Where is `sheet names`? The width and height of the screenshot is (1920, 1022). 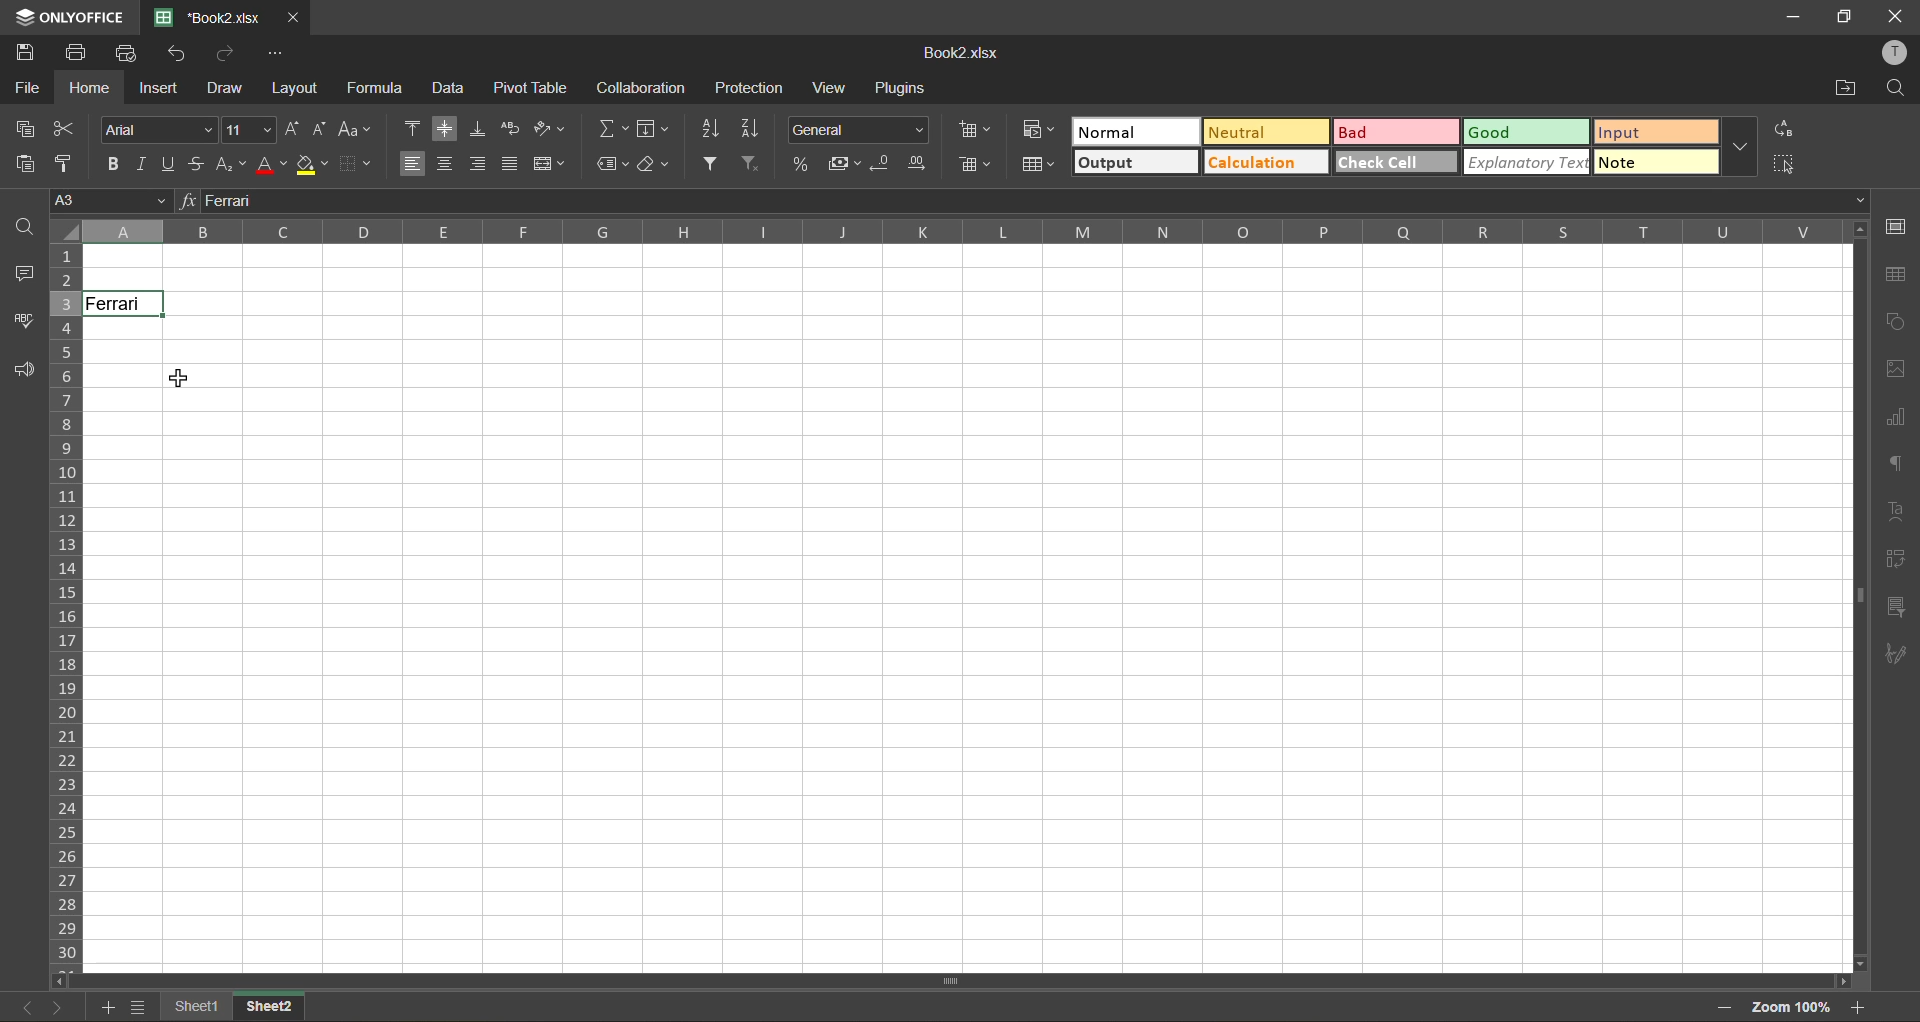
sheet names is located at coordinates (234, 1009).